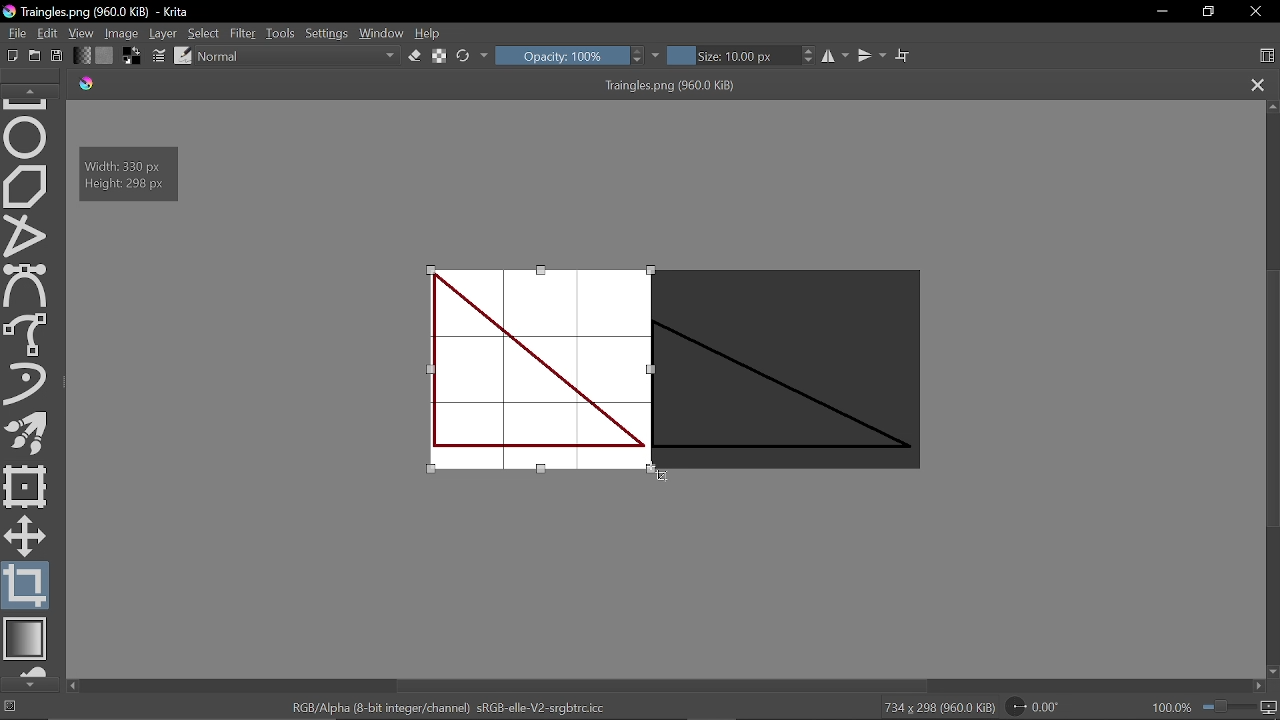  What do you see at coordinates (299, 57) in the screenshot?
I see `Normal` at bounding box center [299, 57].